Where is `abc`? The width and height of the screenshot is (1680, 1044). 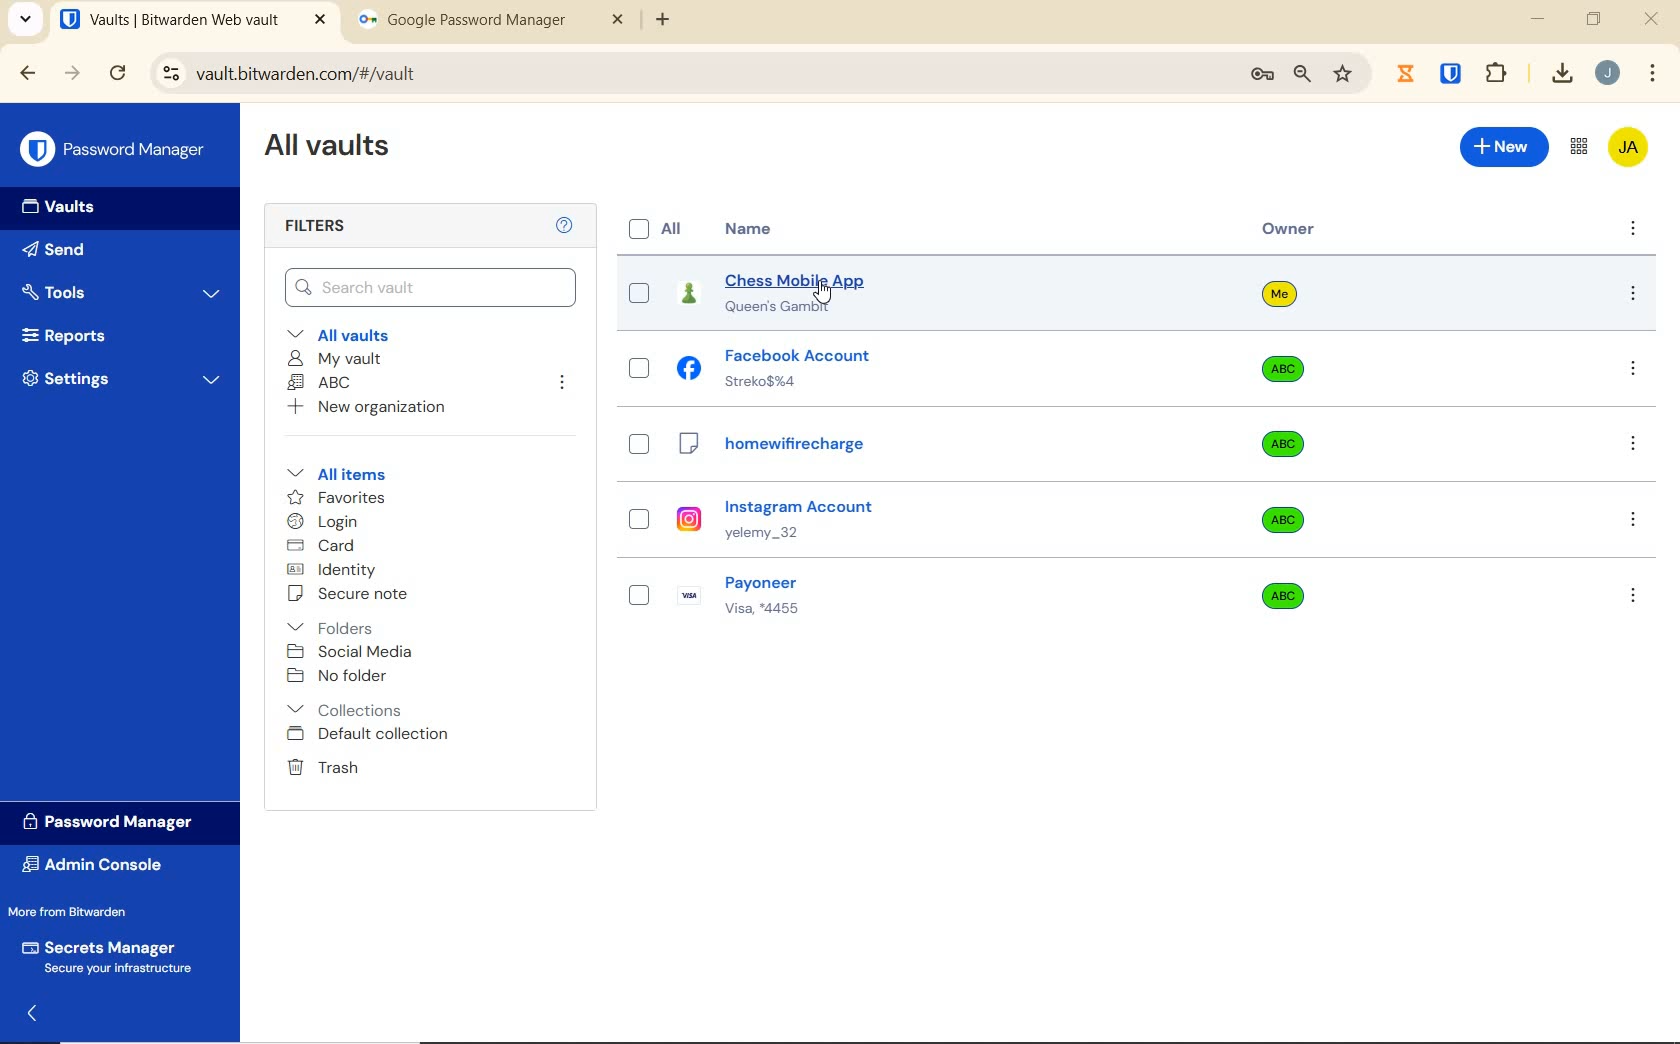 abc is located at coordinates (1297, 444).